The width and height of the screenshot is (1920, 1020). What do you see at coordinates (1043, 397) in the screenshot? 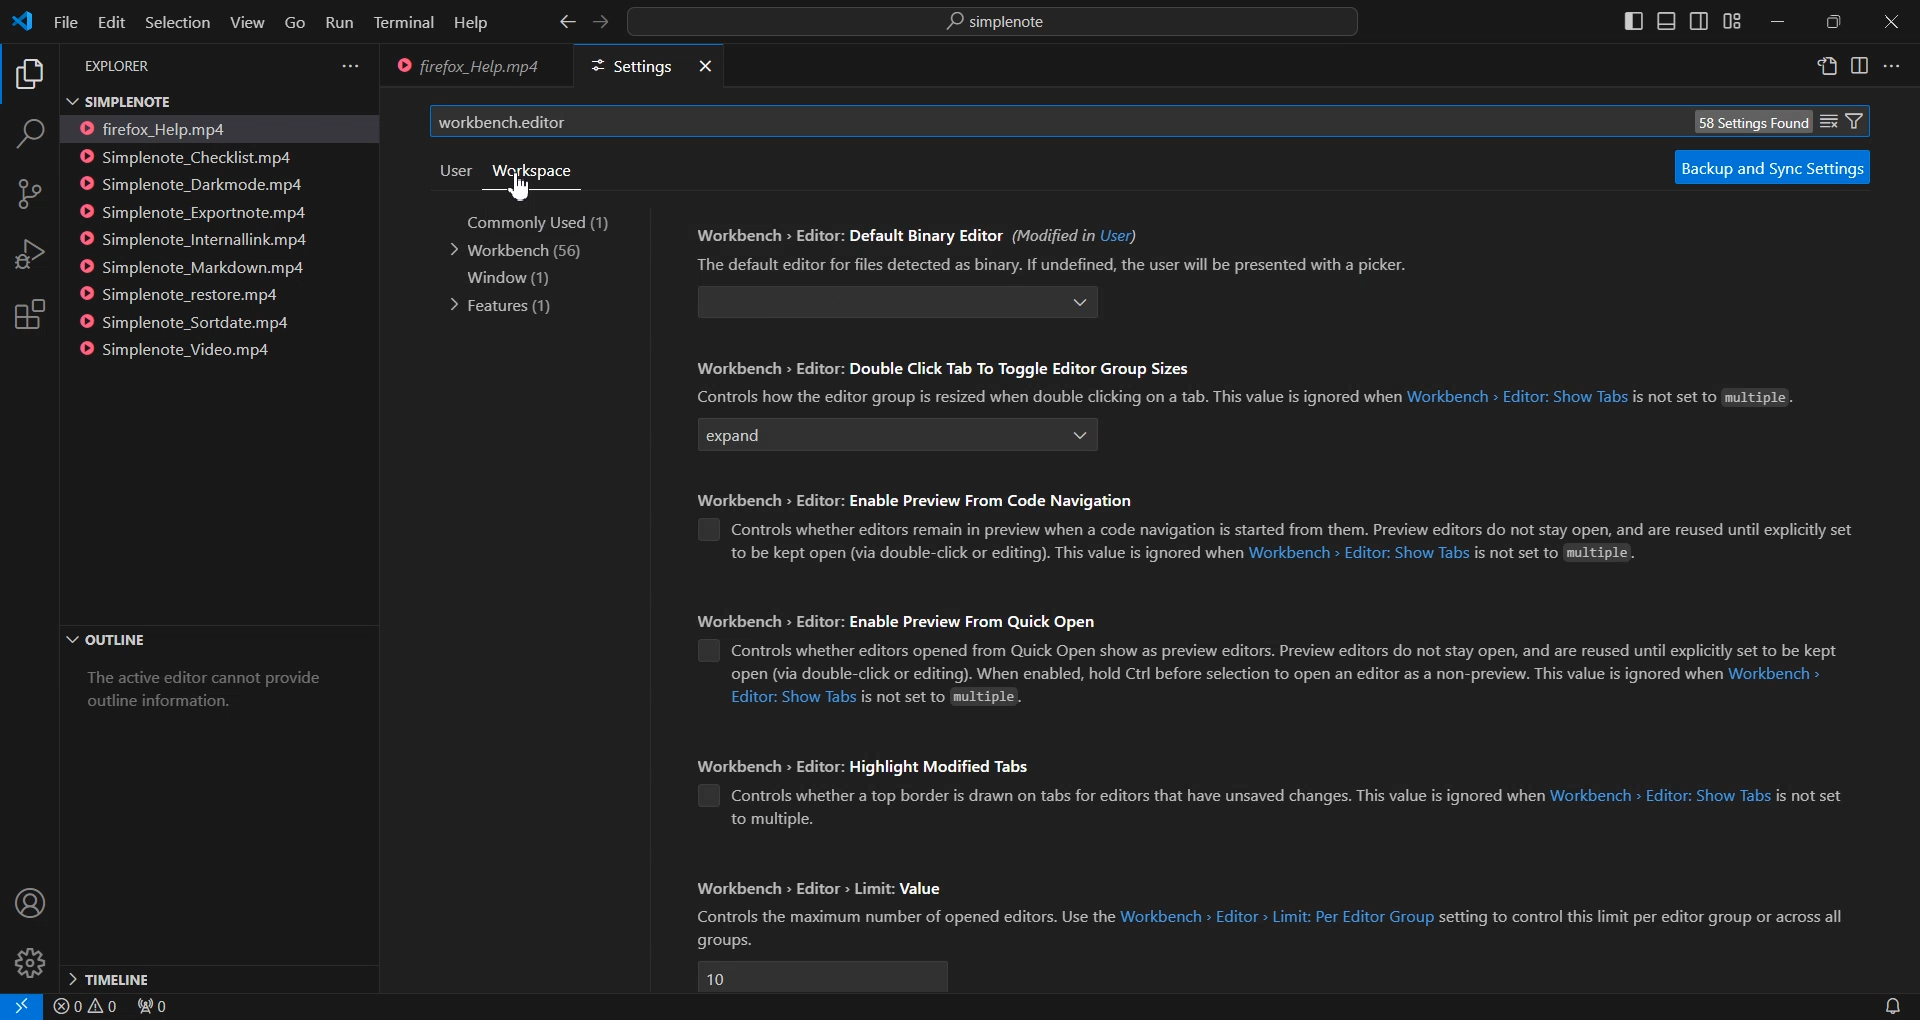
I see `Controls how the editor group is resized when double clicking on a tab. This value is ignored when` at bounding box center [1043, 397].